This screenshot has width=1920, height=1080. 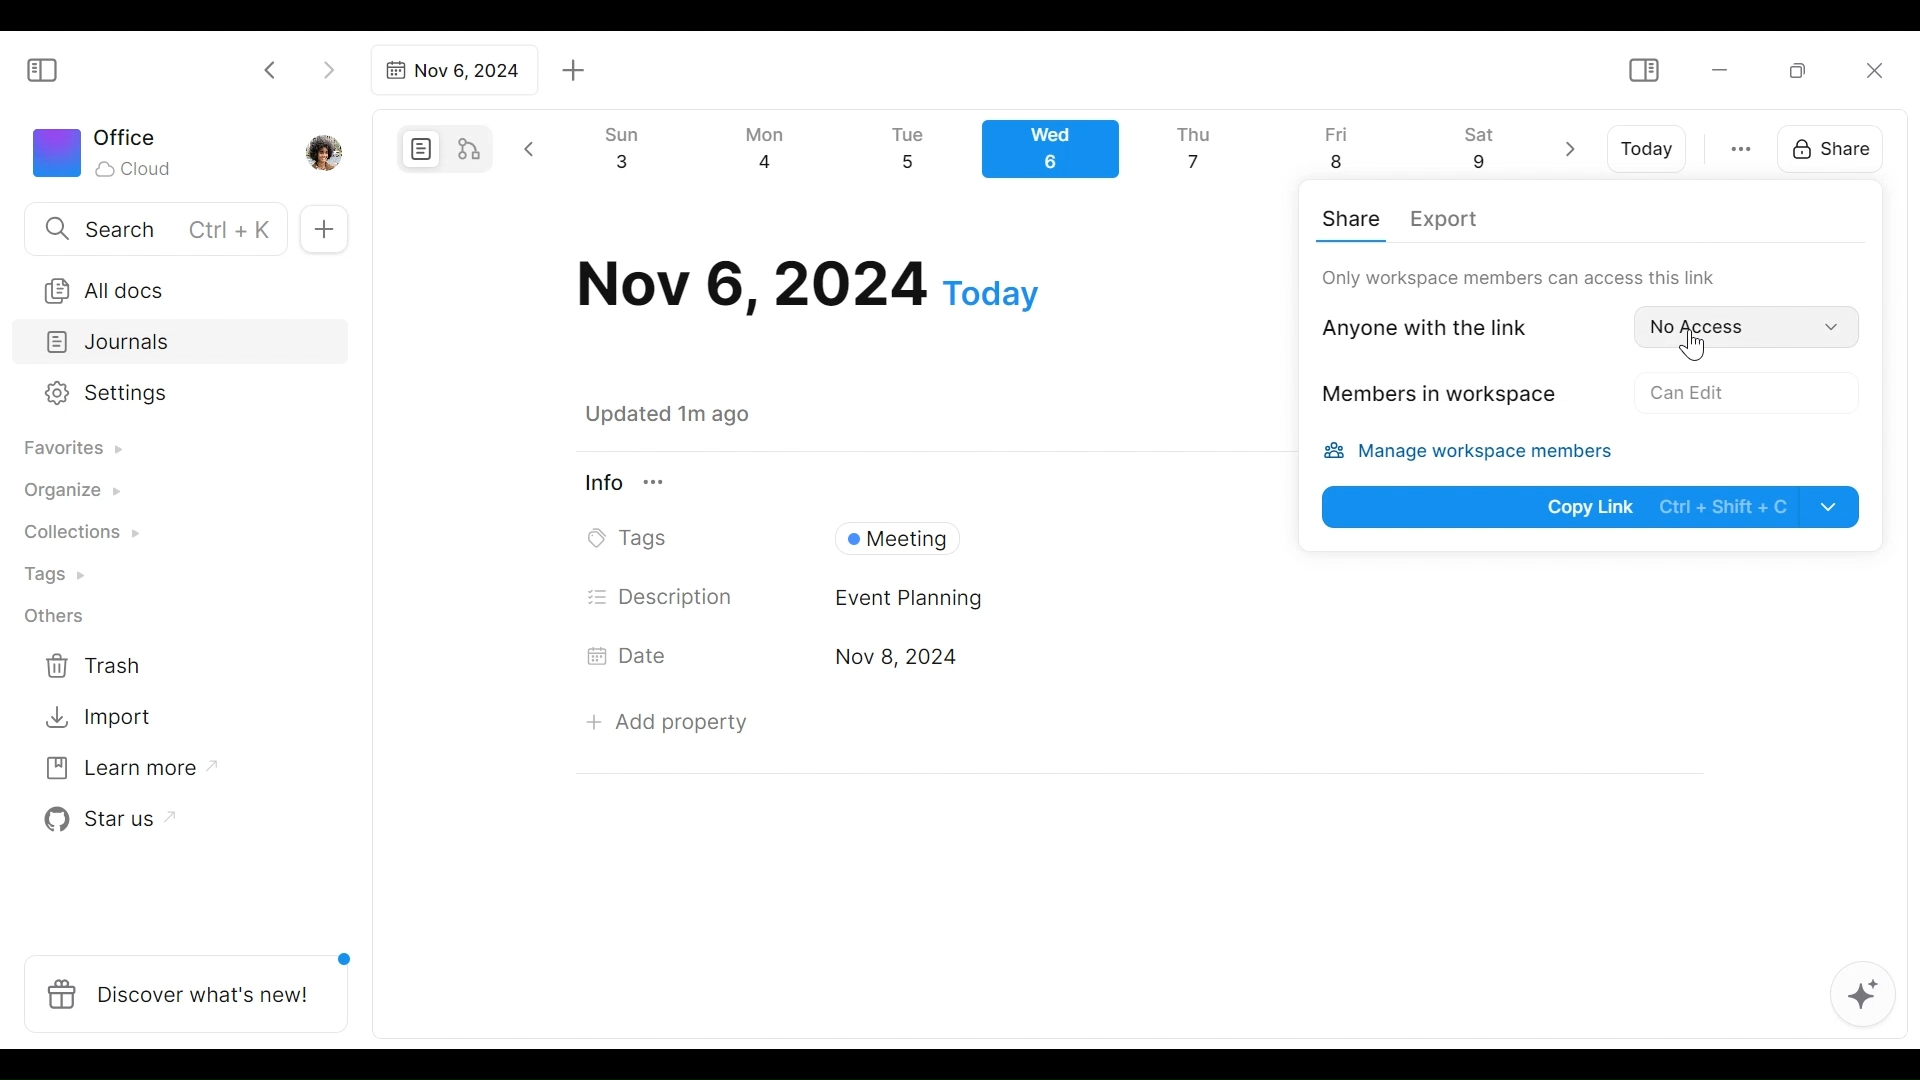 What do you see at coordinates (71, 449) in the screenshot?
I see `Favorites` at bounding box center [71, 449].